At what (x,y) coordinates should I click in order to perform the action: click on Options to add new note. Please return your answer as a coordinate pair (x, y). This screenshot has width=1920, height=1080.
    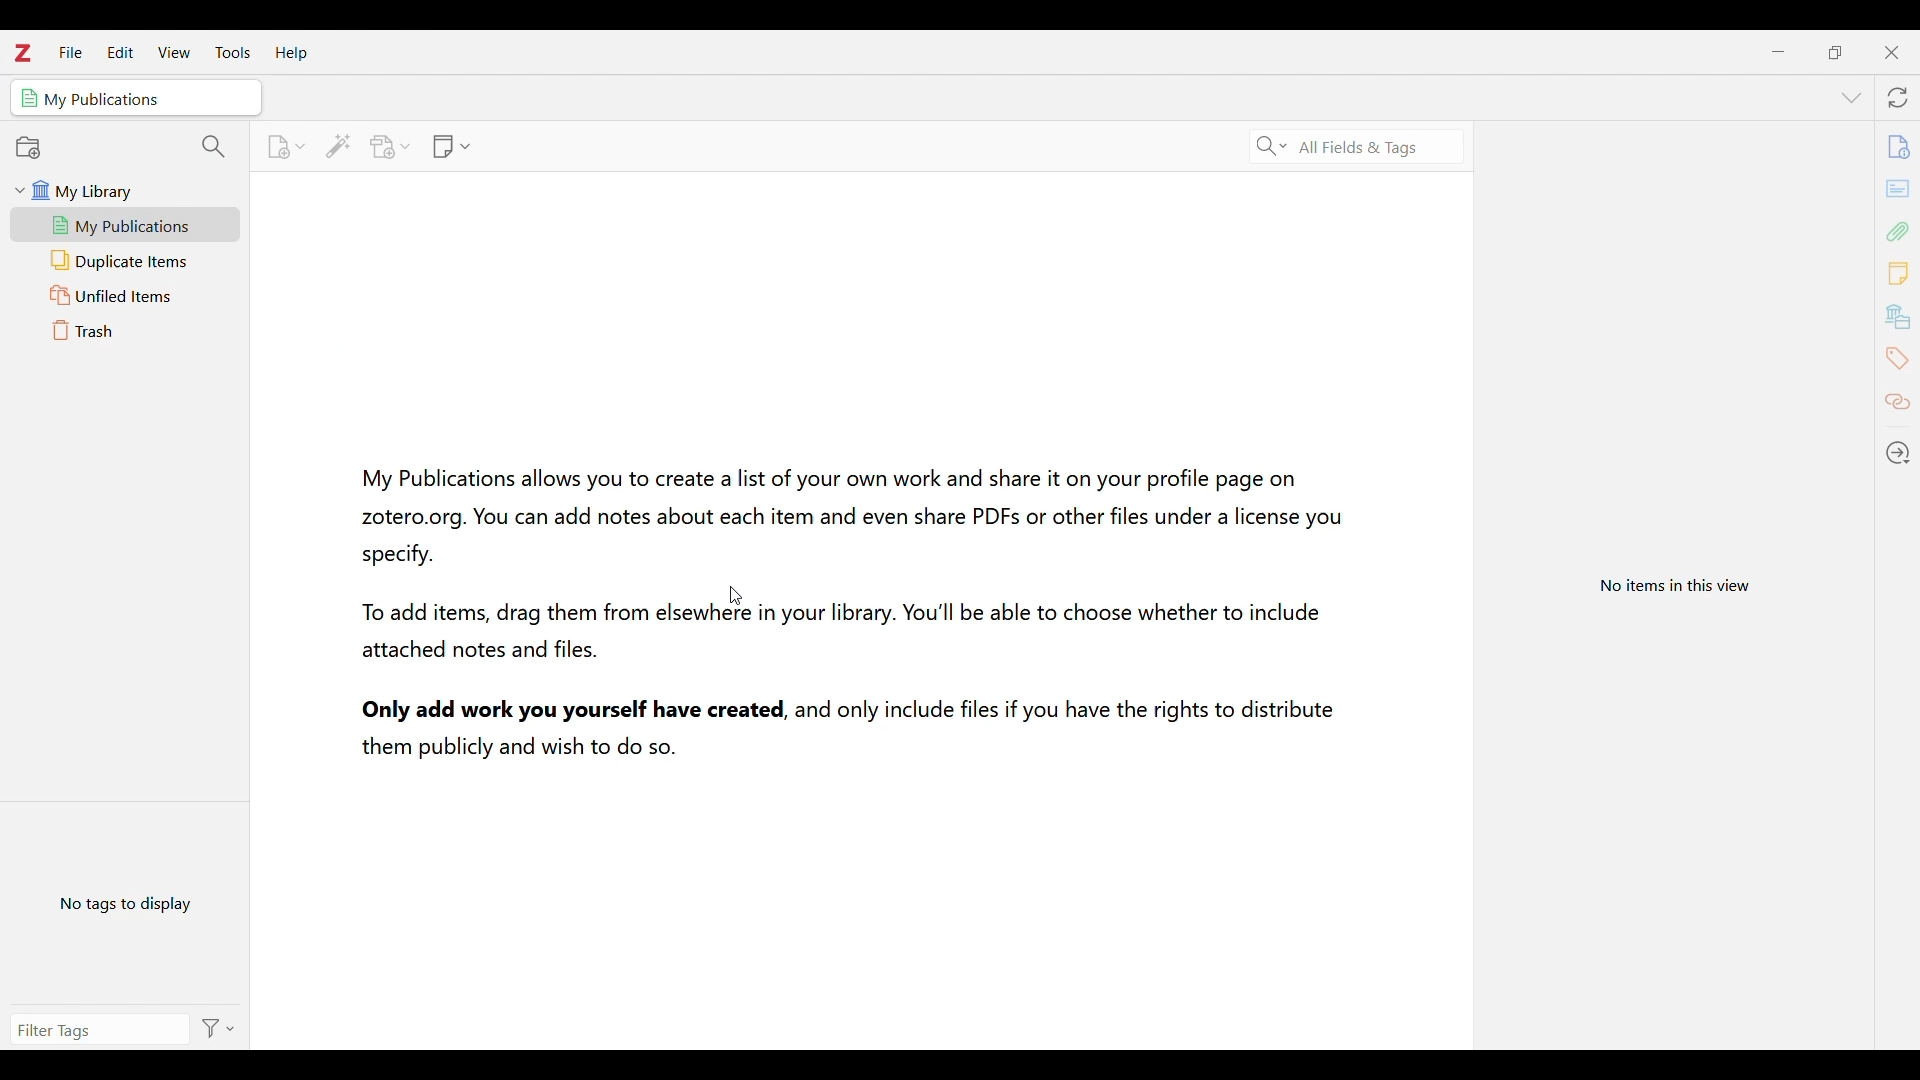
    Looking at the image, I should click on (452, 147).